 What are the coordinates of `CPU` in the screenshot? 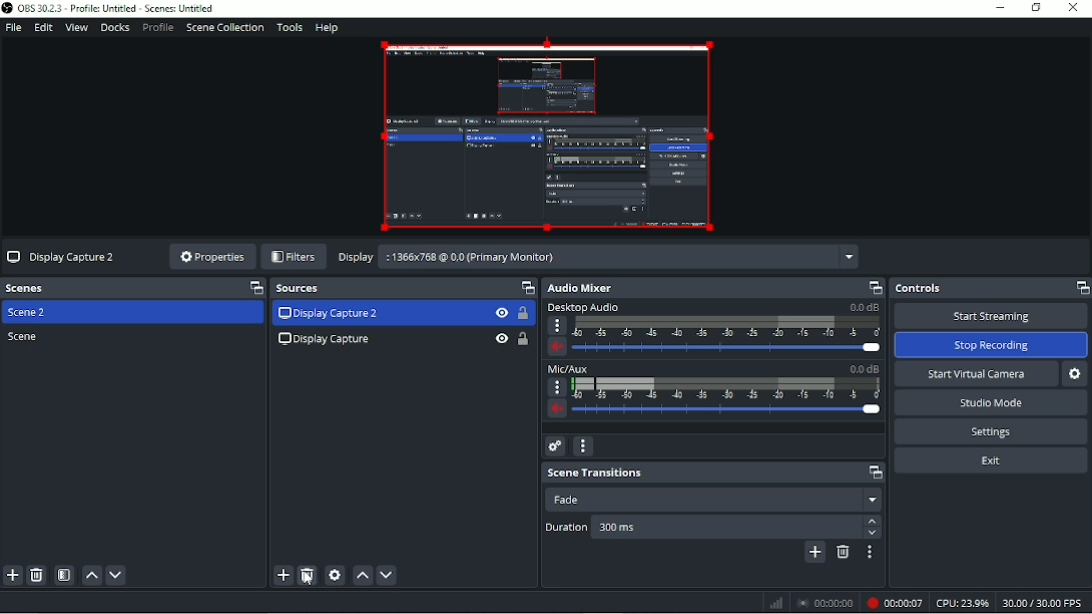 It's located at (962, 603).